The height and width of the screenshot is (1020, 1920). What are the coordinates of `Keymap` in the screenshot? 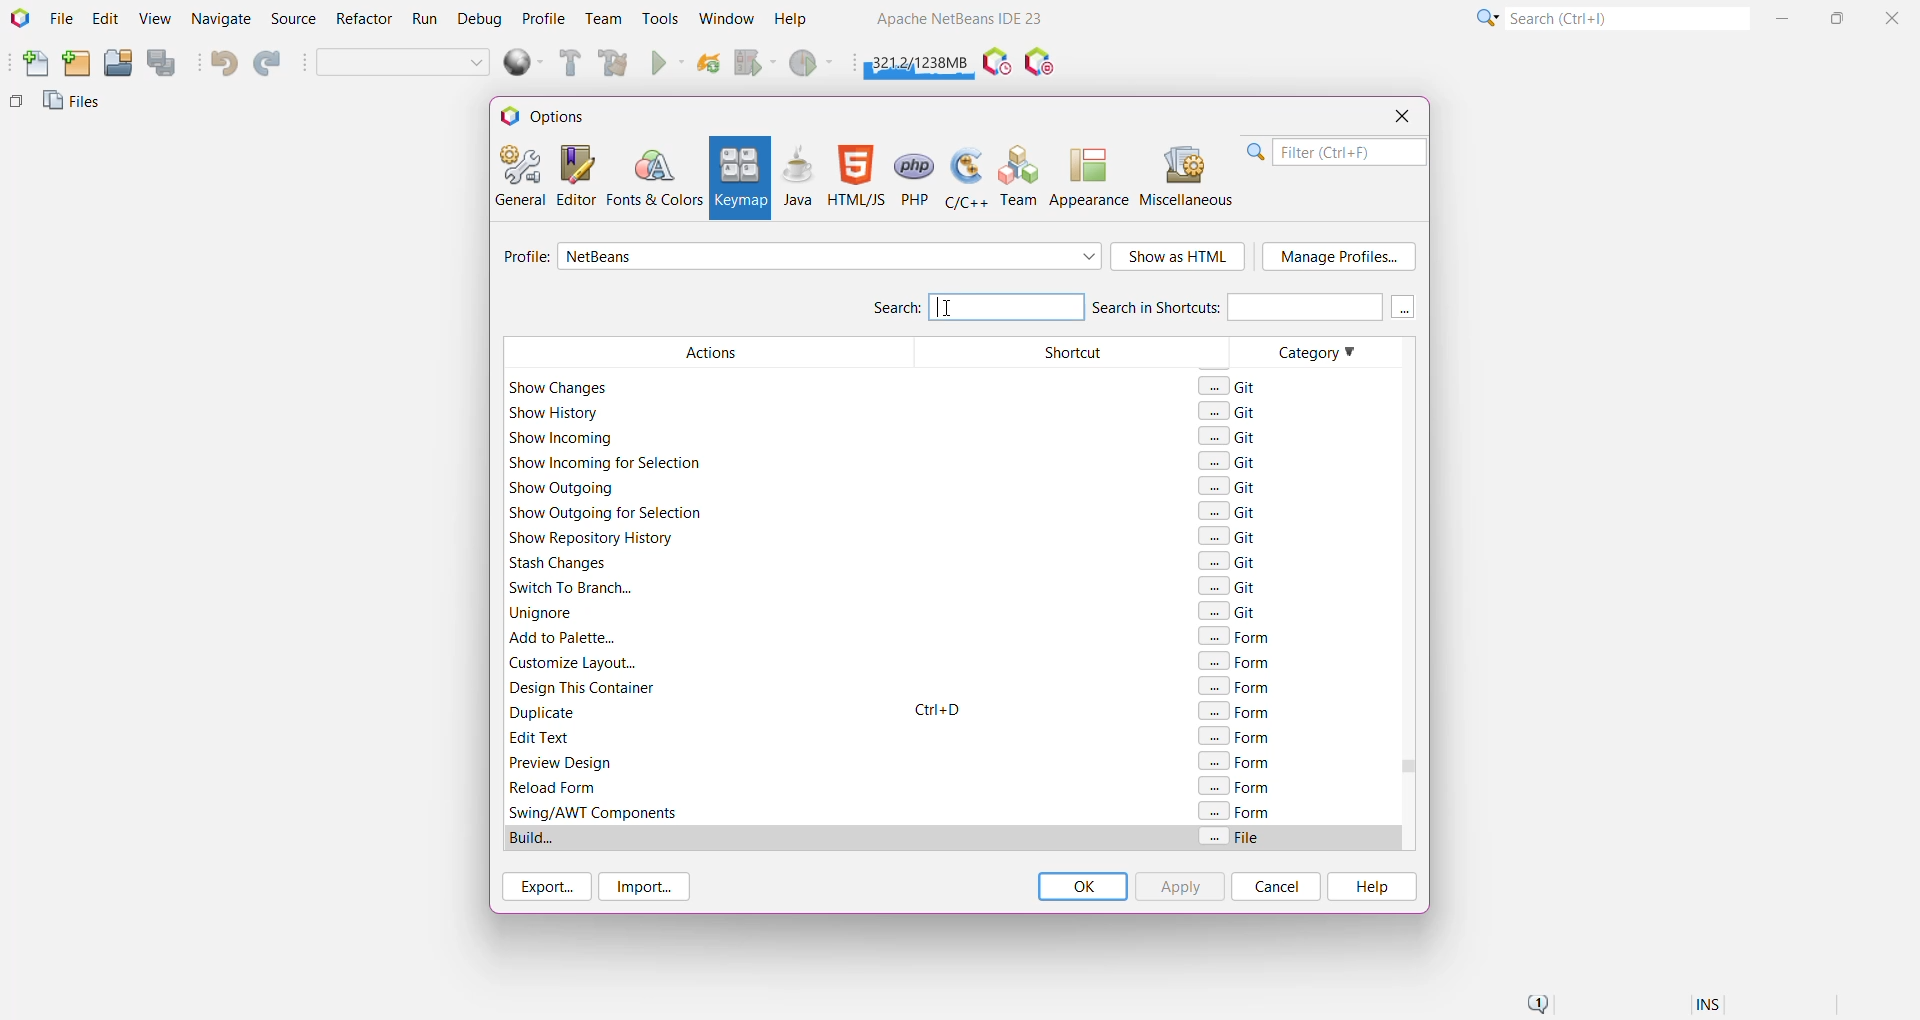 It's located at (738, 178).